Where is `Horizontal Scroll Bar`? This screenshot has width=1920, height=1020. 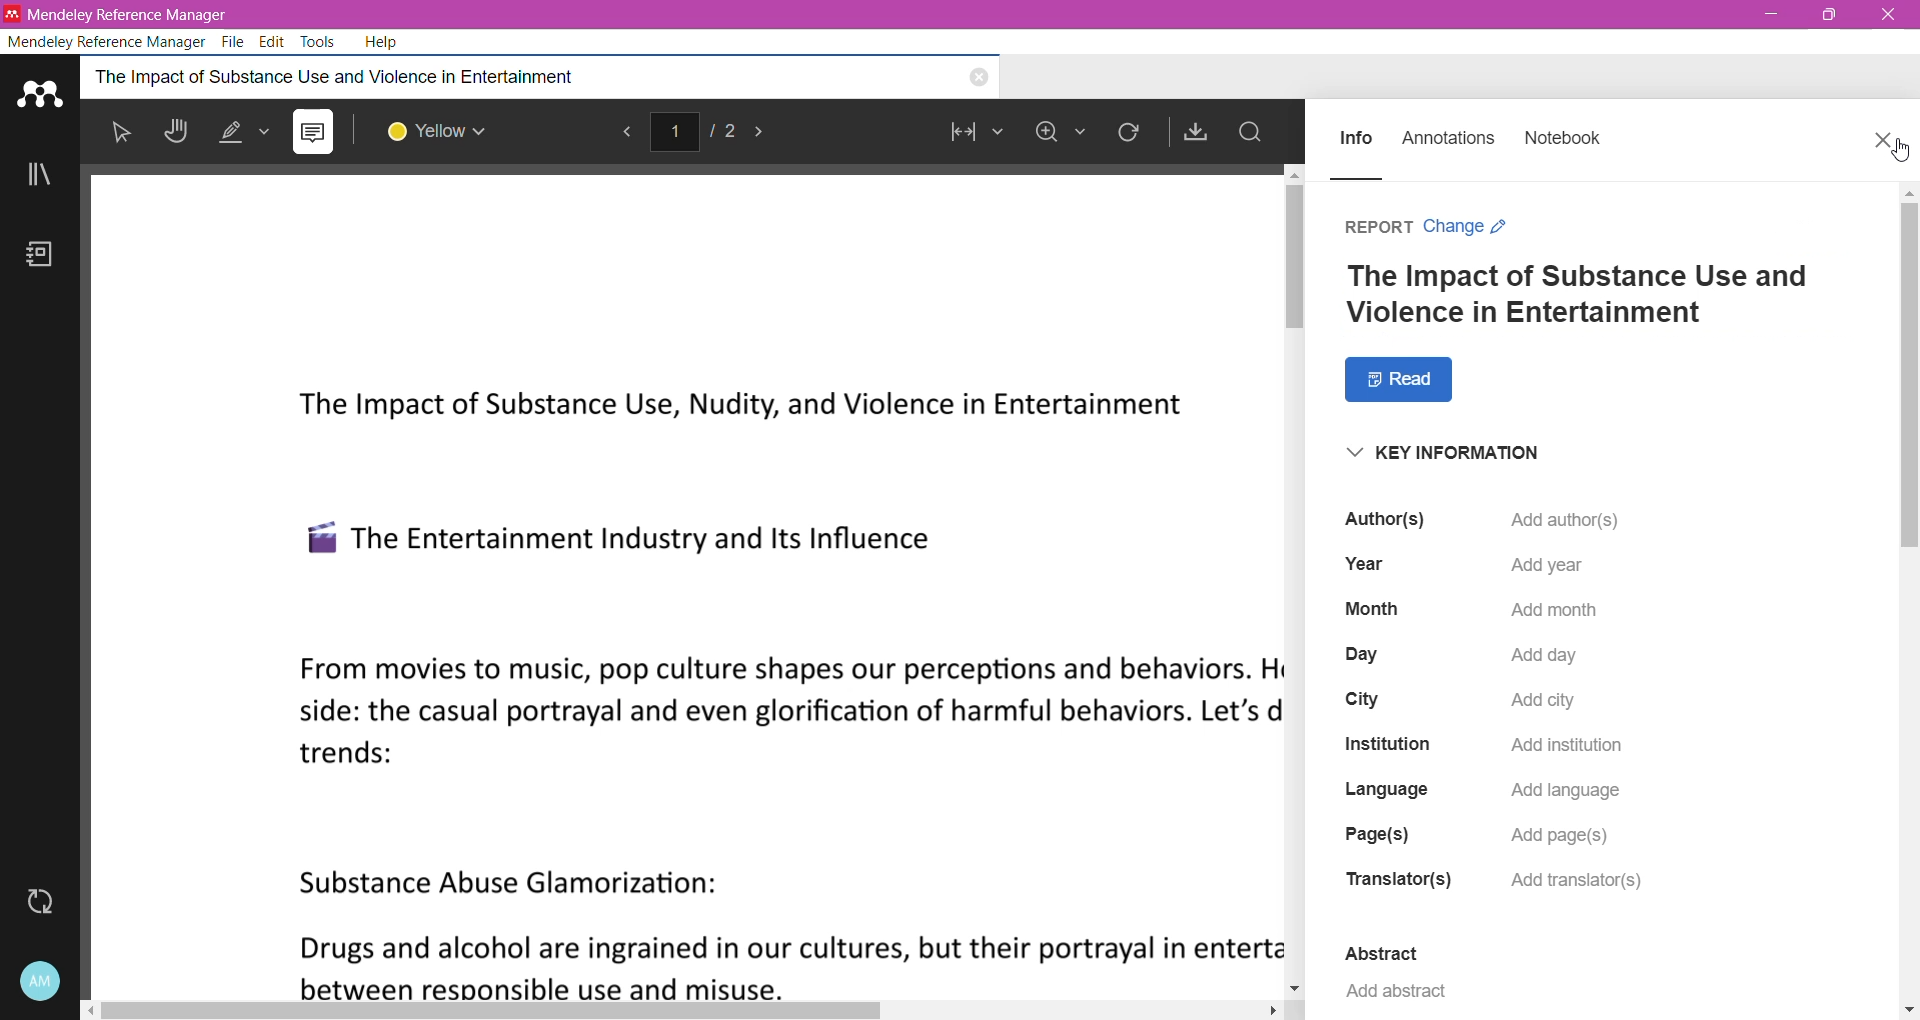 Horizontal Scroll Bar is located at coordinates (694, 1008).